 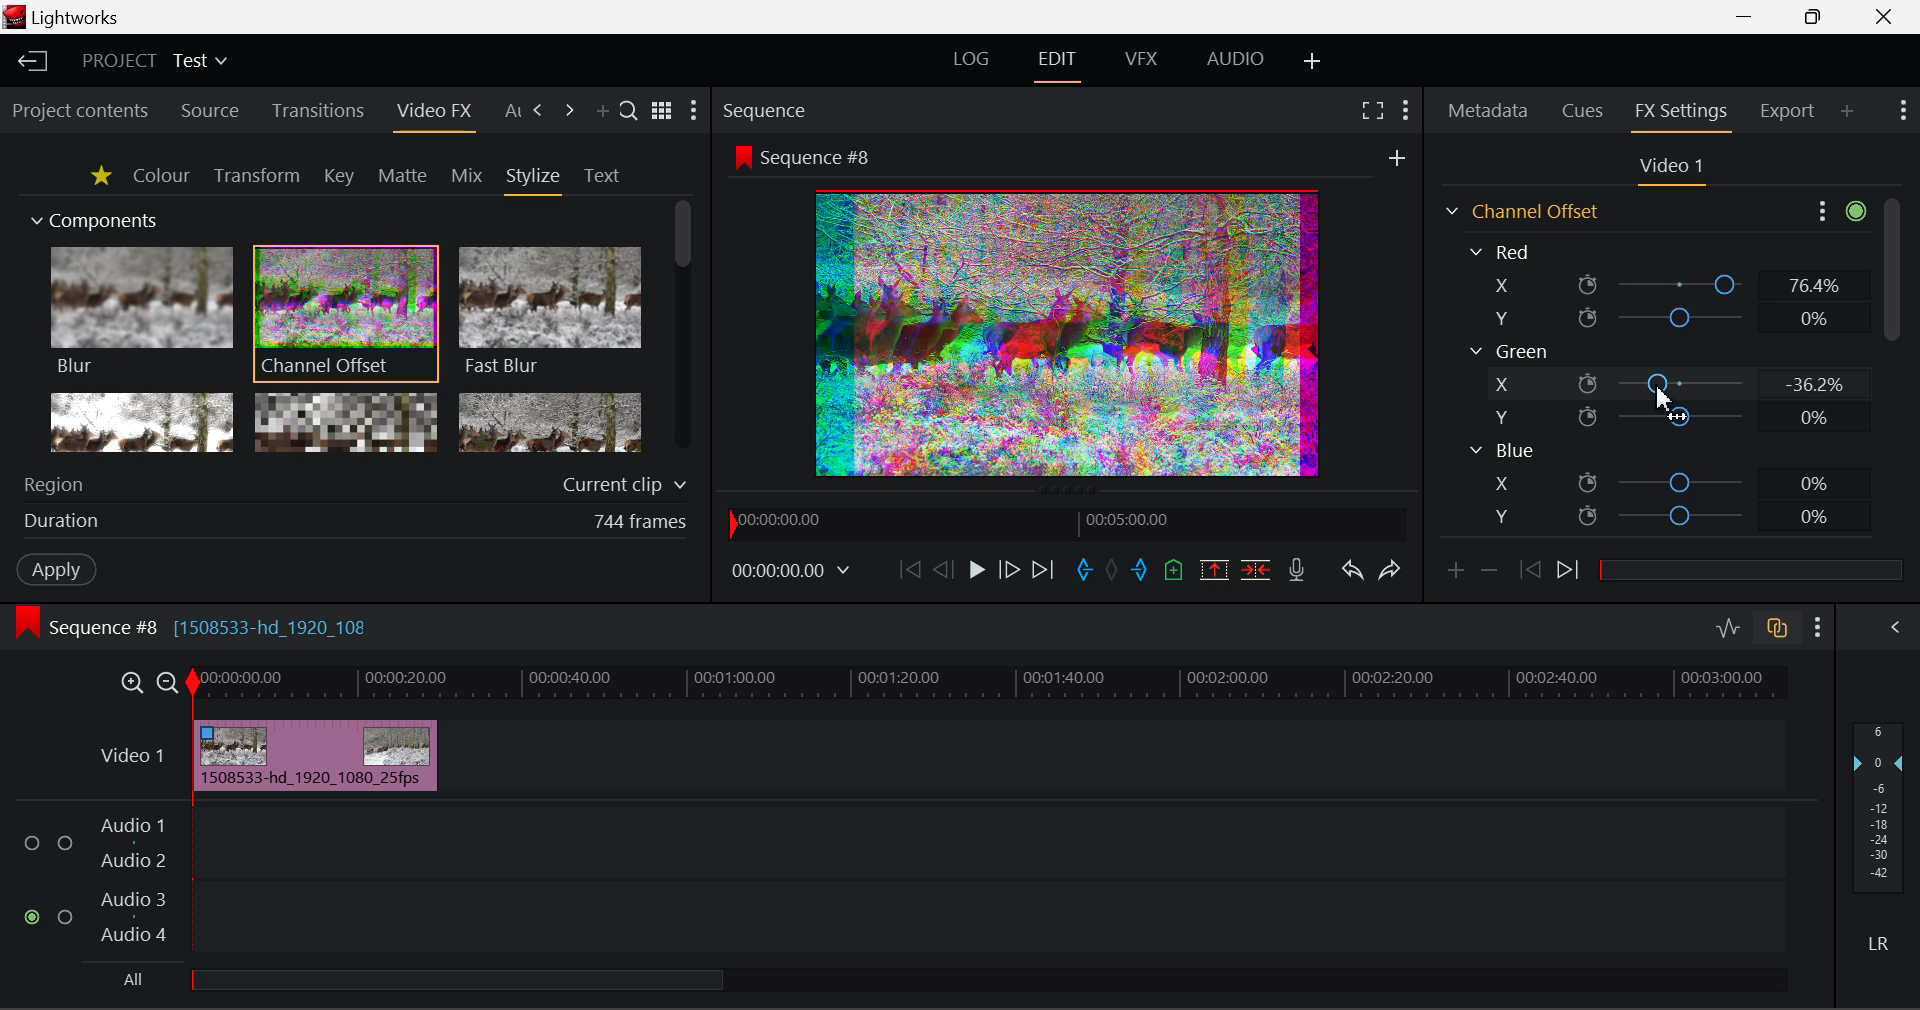 What do you see at coordinates (974, 571) in the screenshot?
I see `Play` at bounding box center [974, 571].